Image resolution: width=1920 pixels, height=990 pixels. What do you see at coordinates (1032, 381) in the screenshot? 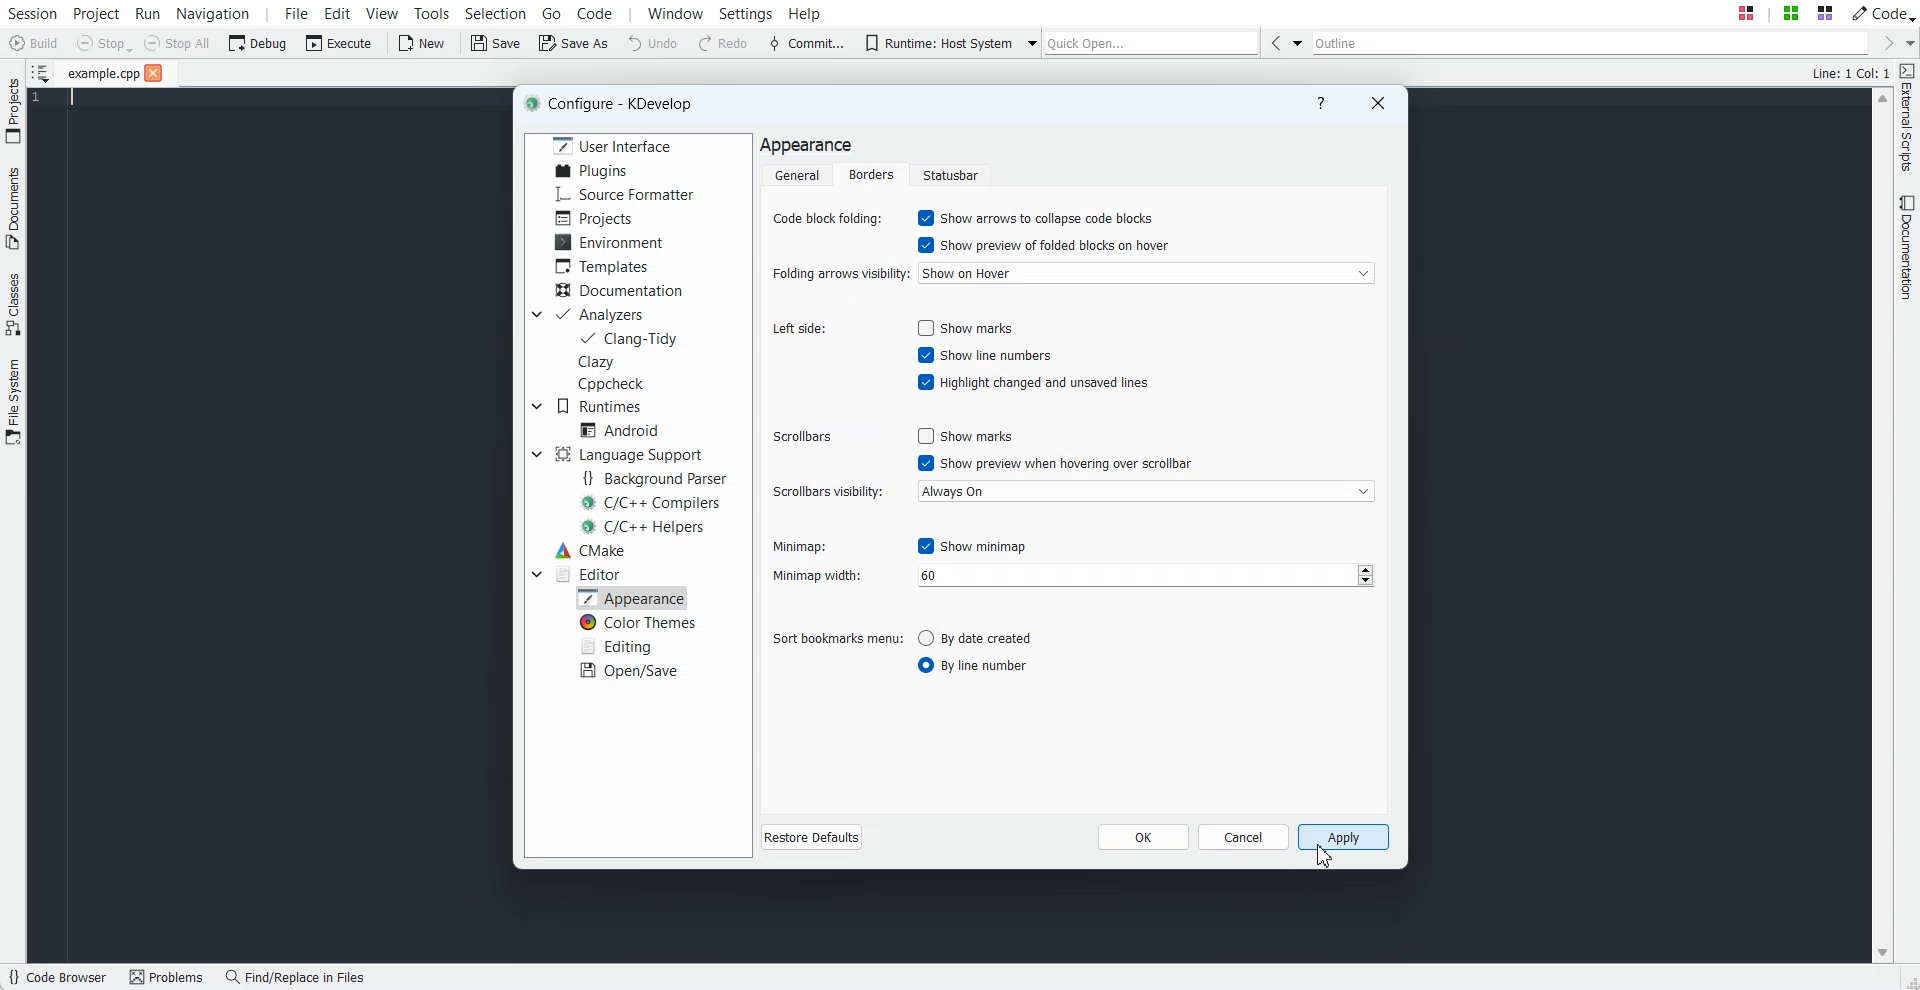
I see `Enable highlight changed and unsaved lines` at bounding box center [1032, 381].